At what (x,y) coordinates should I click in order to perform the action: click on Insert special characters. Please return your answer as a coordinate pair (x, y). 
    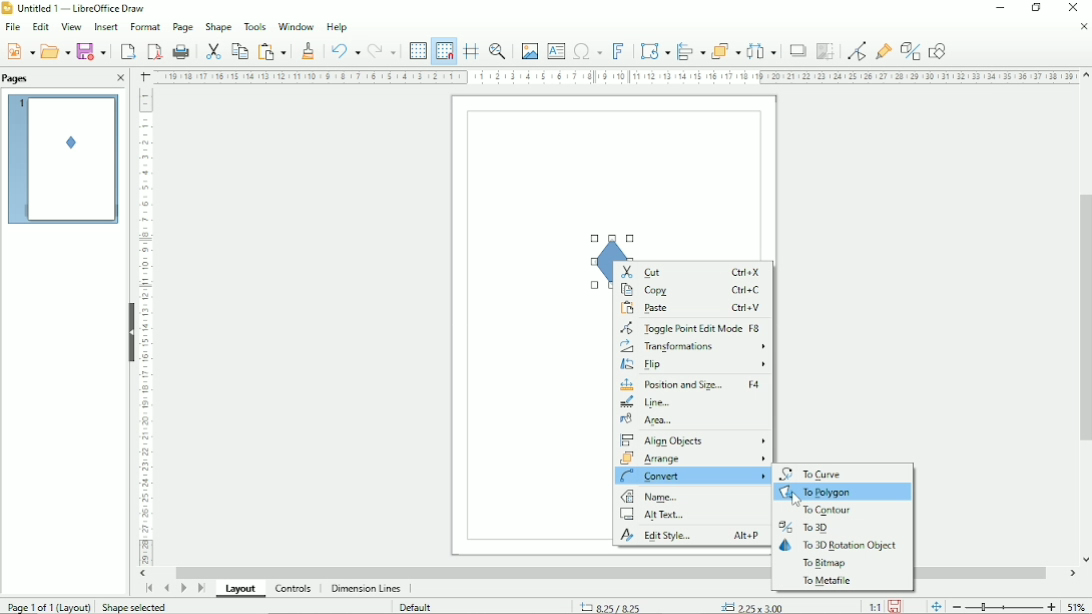
    Looking at the image, I should click on (587, 49).